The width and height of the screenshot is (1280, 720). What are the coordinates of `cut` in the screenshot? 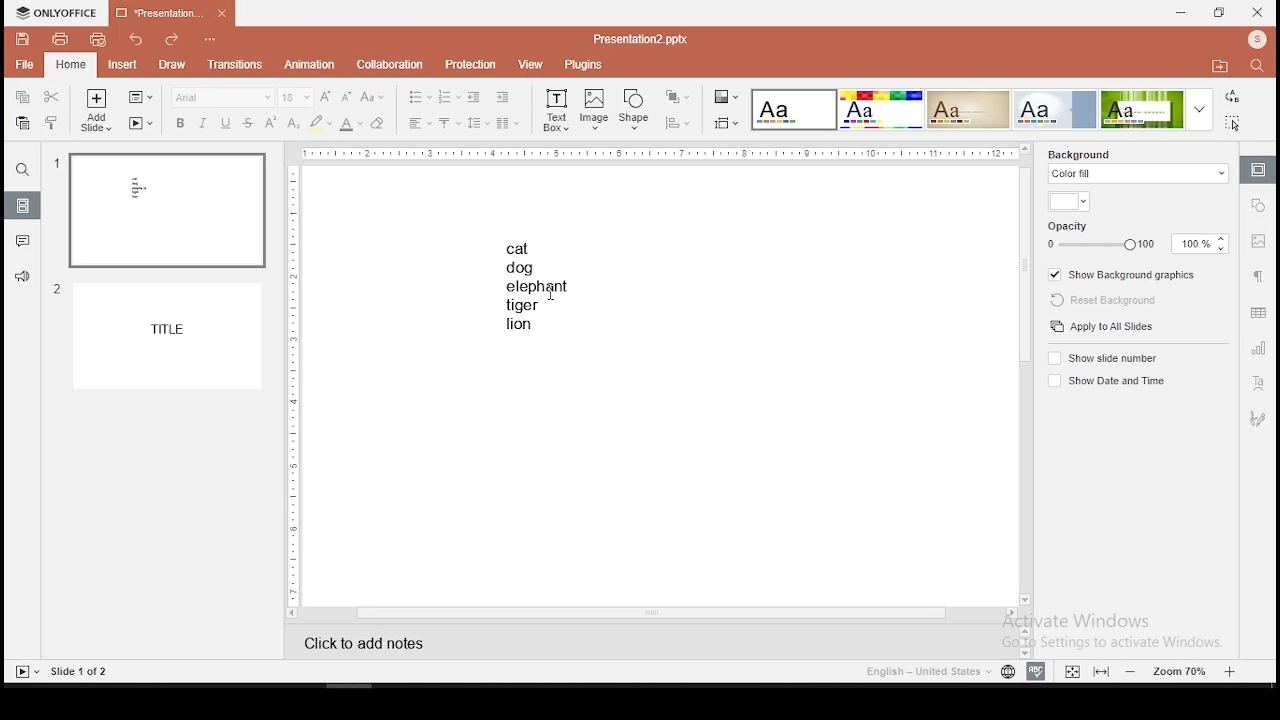 It's located at (50, 98).